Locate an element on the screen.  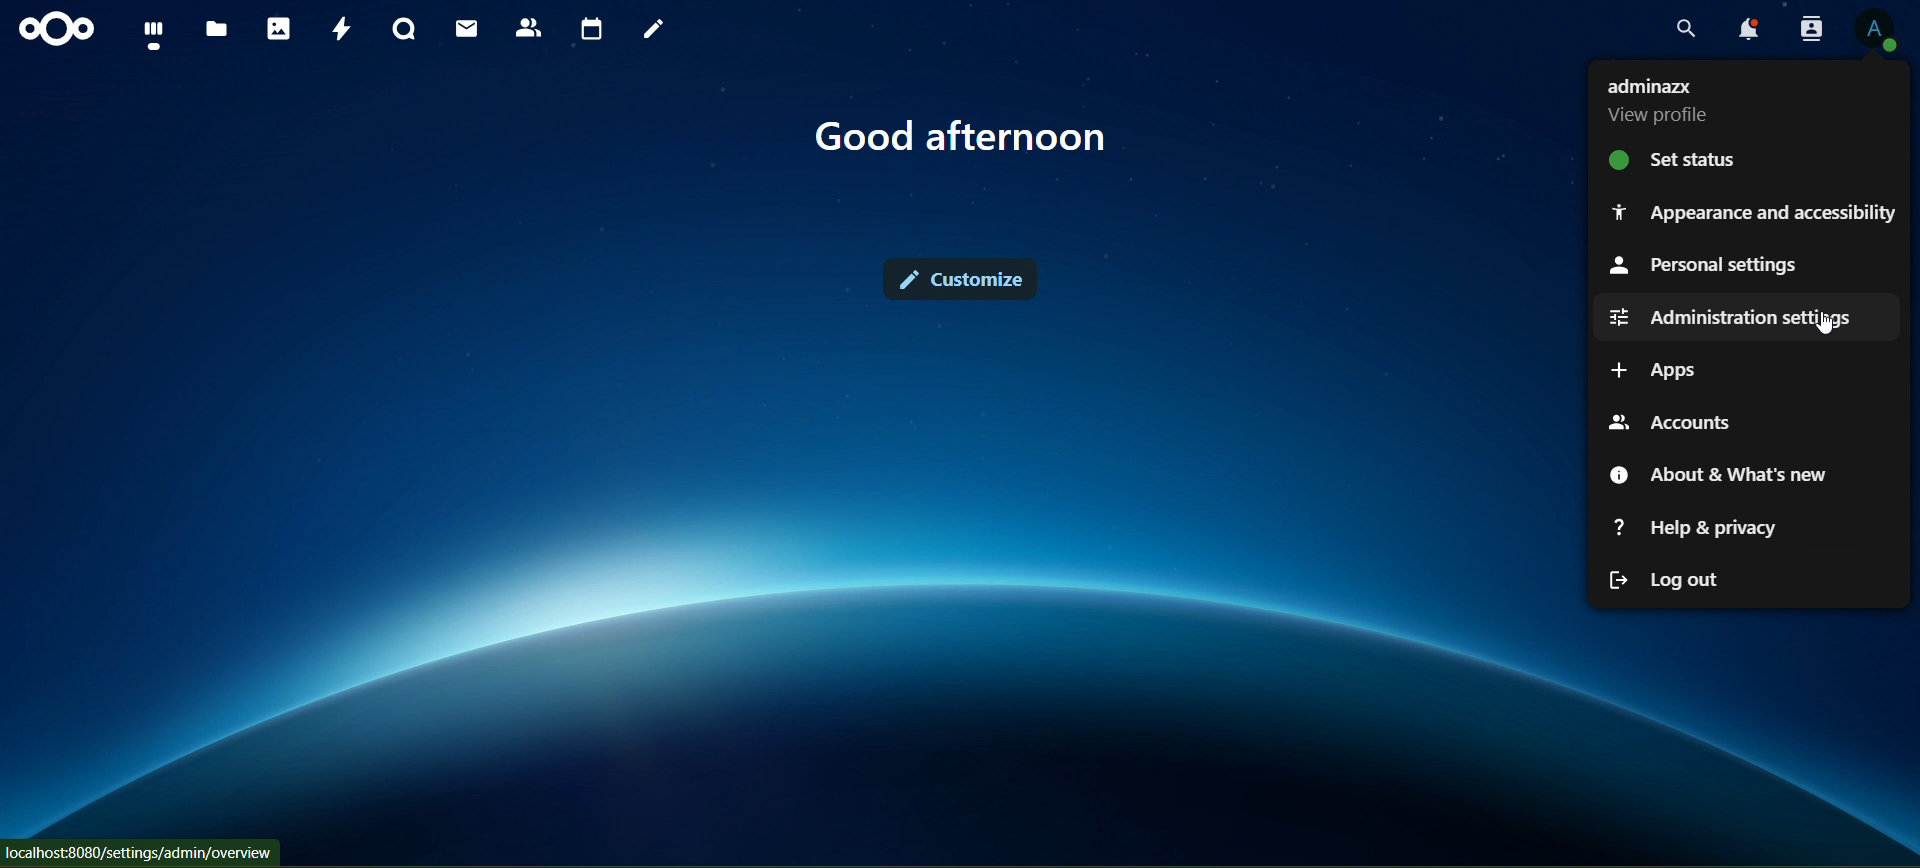
log out is located at coordinates (1666, 580).